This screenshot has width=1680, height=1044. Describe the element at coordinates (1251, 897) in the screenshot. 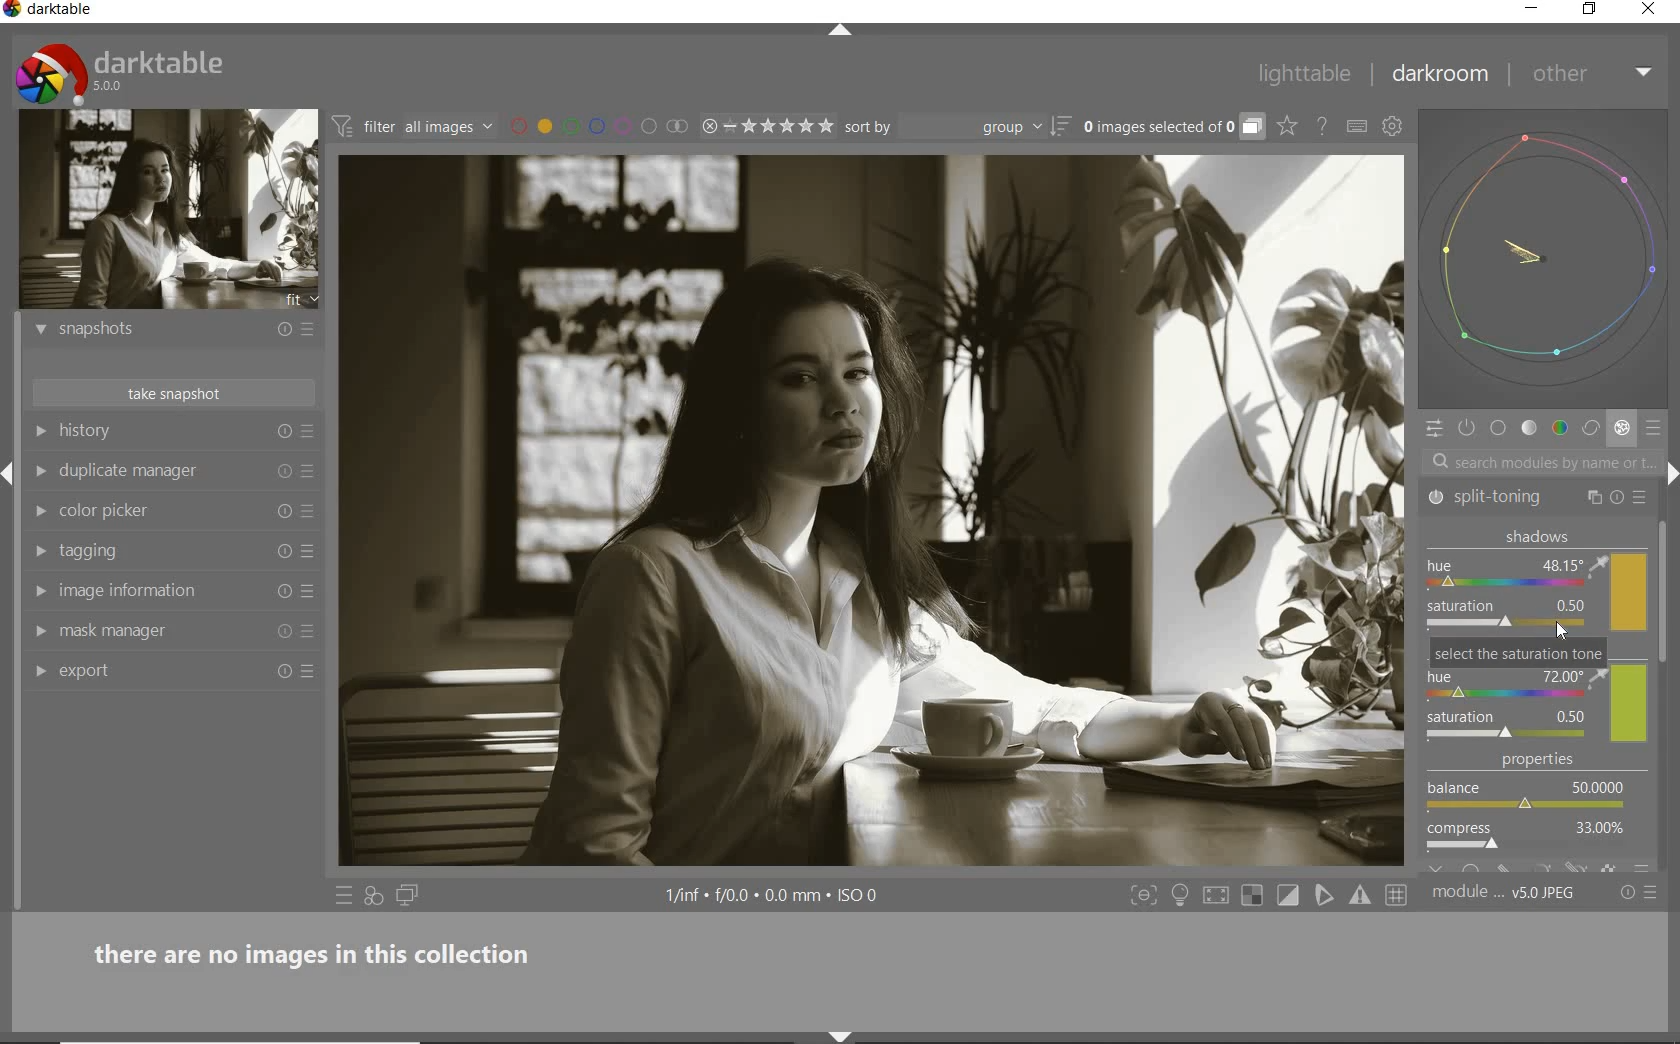

I see `shift+o` at that location.